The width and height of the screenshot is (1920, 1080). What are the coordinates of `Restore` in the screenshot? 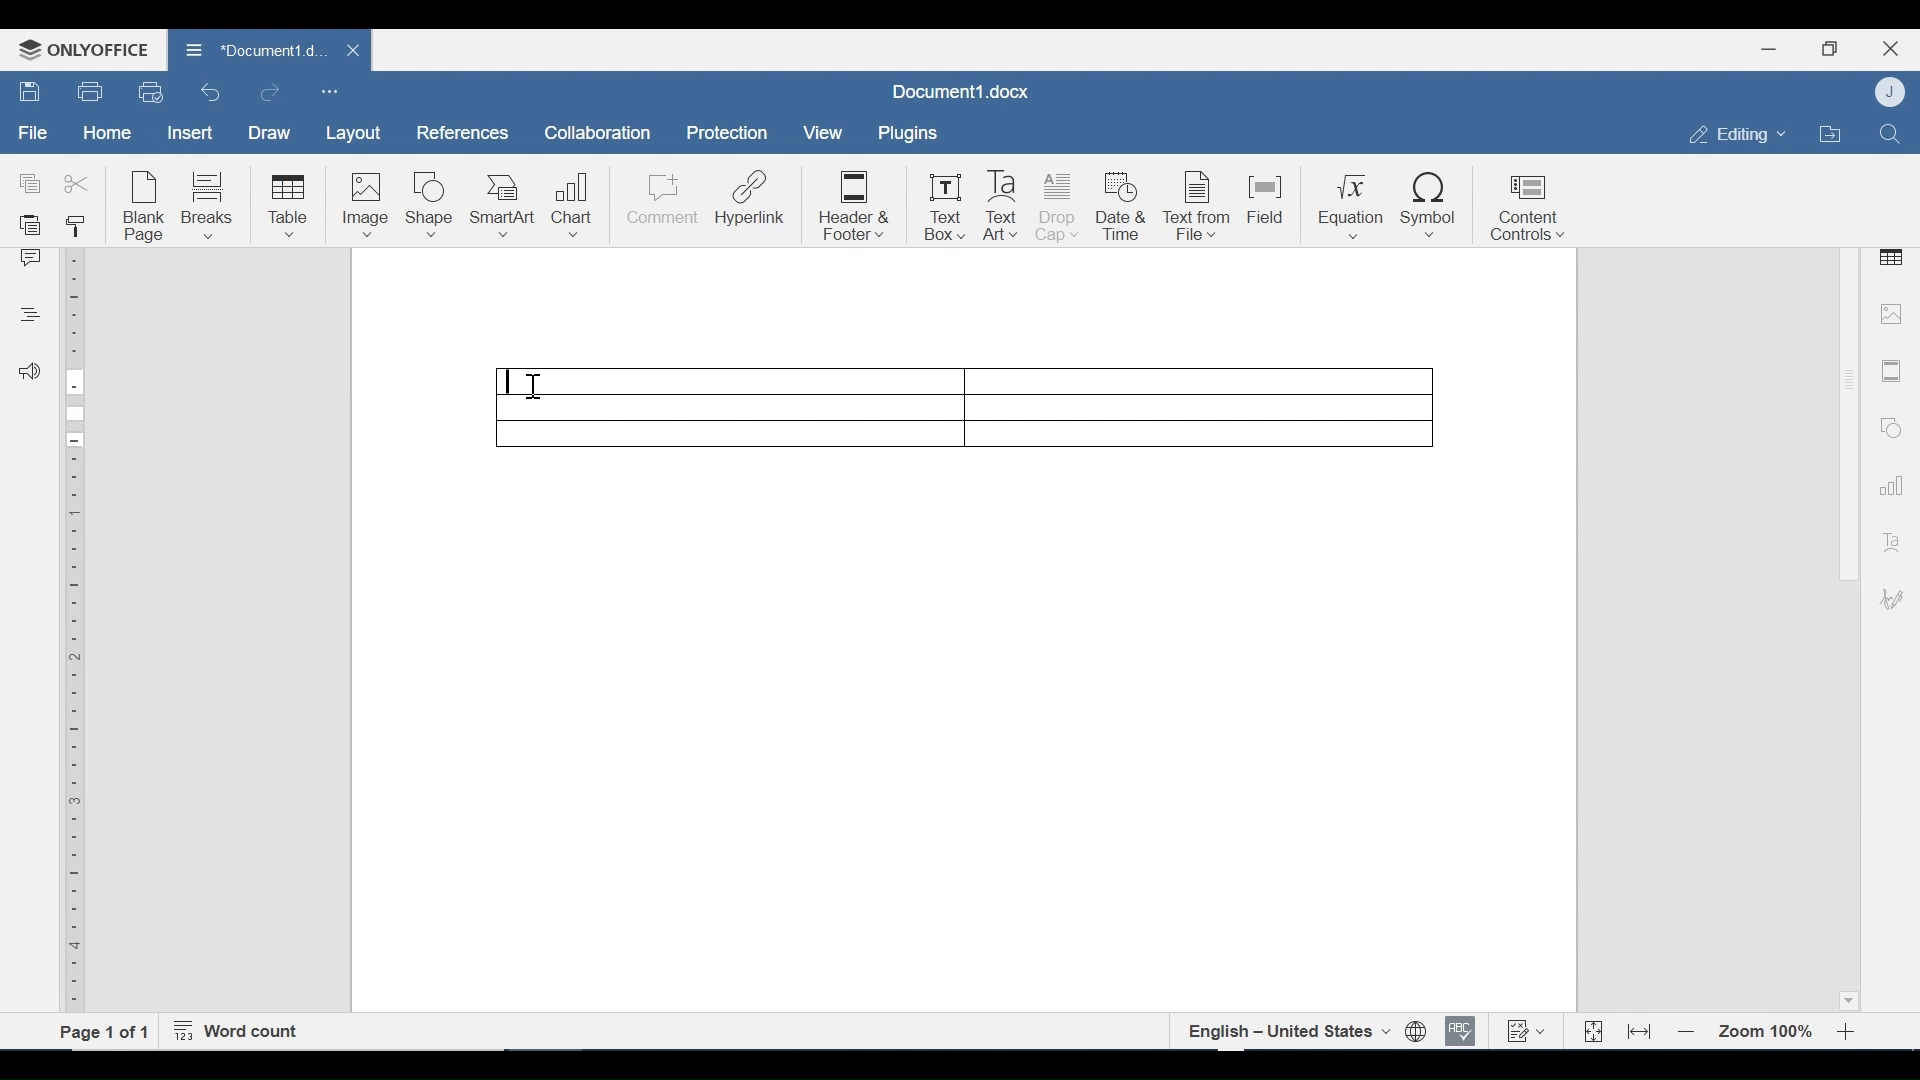 It's located at (1829, 49).